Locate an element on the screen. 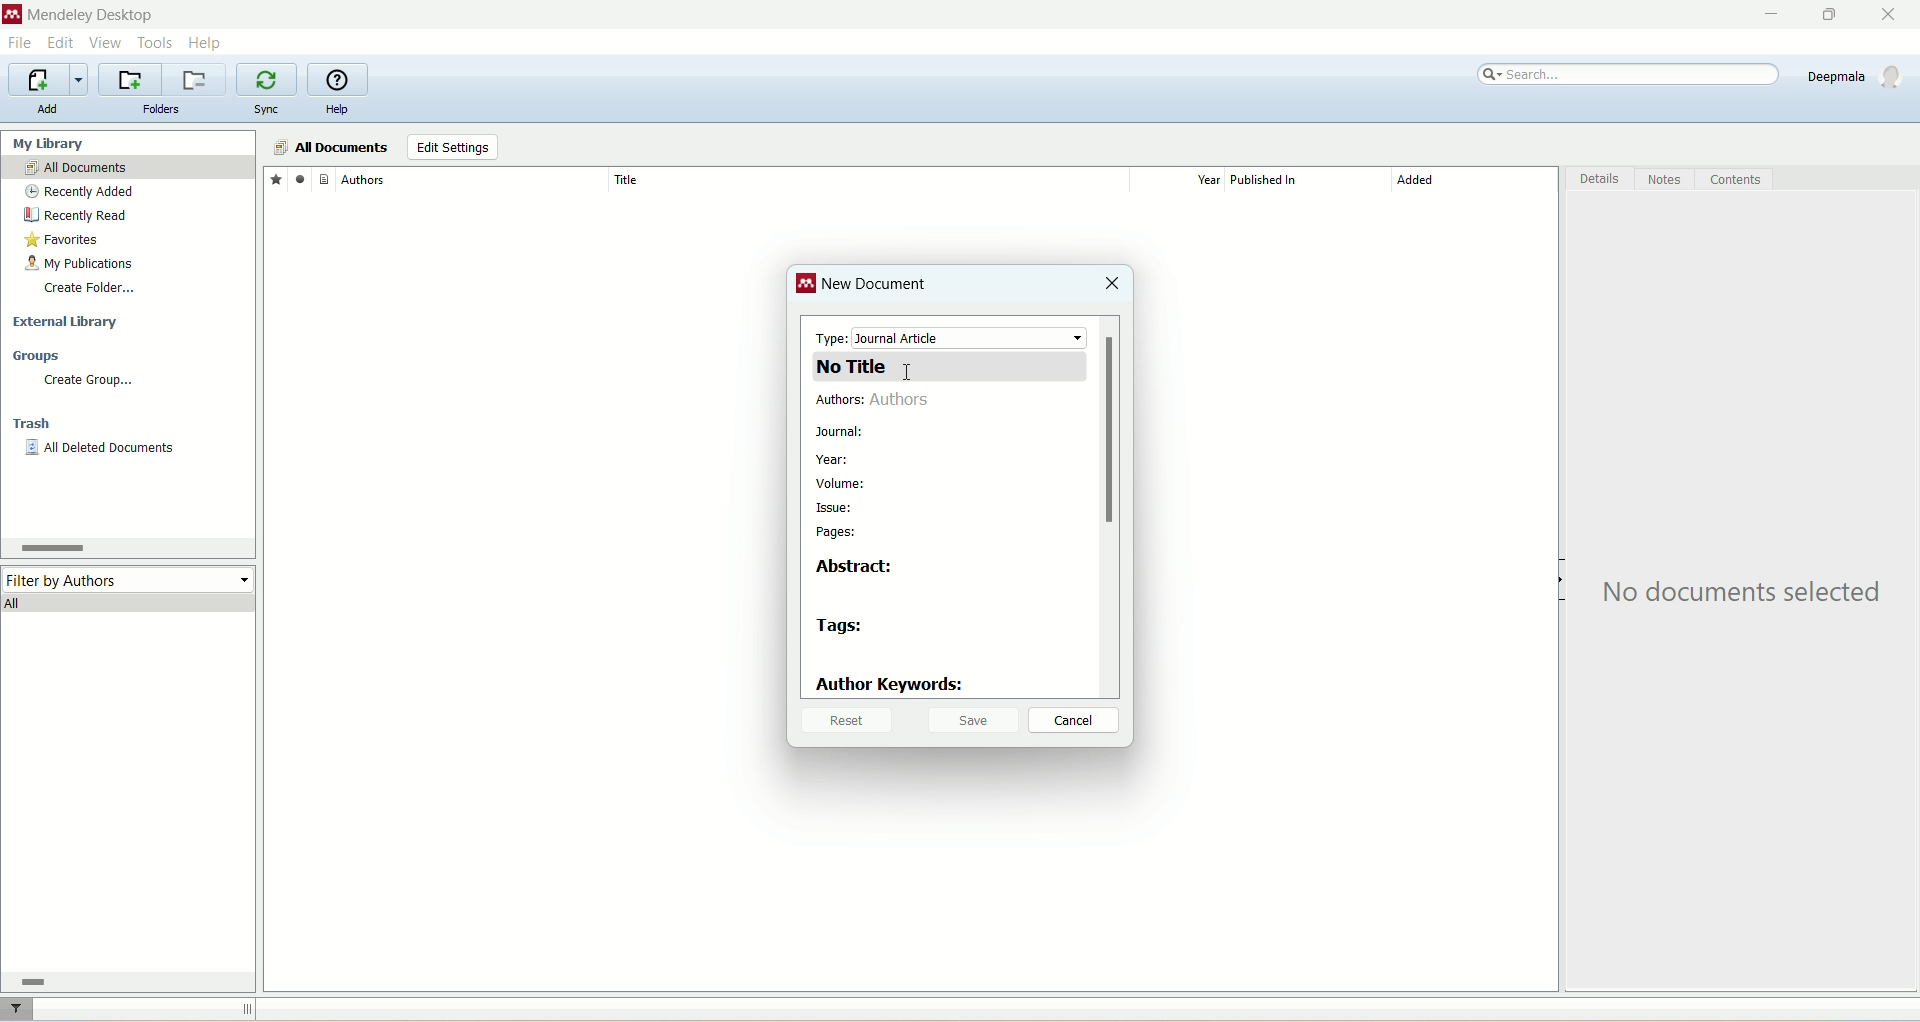 Image resolution: width=1920 pixels, height=1022 pixels. my library is located at coordinates (51, 143).